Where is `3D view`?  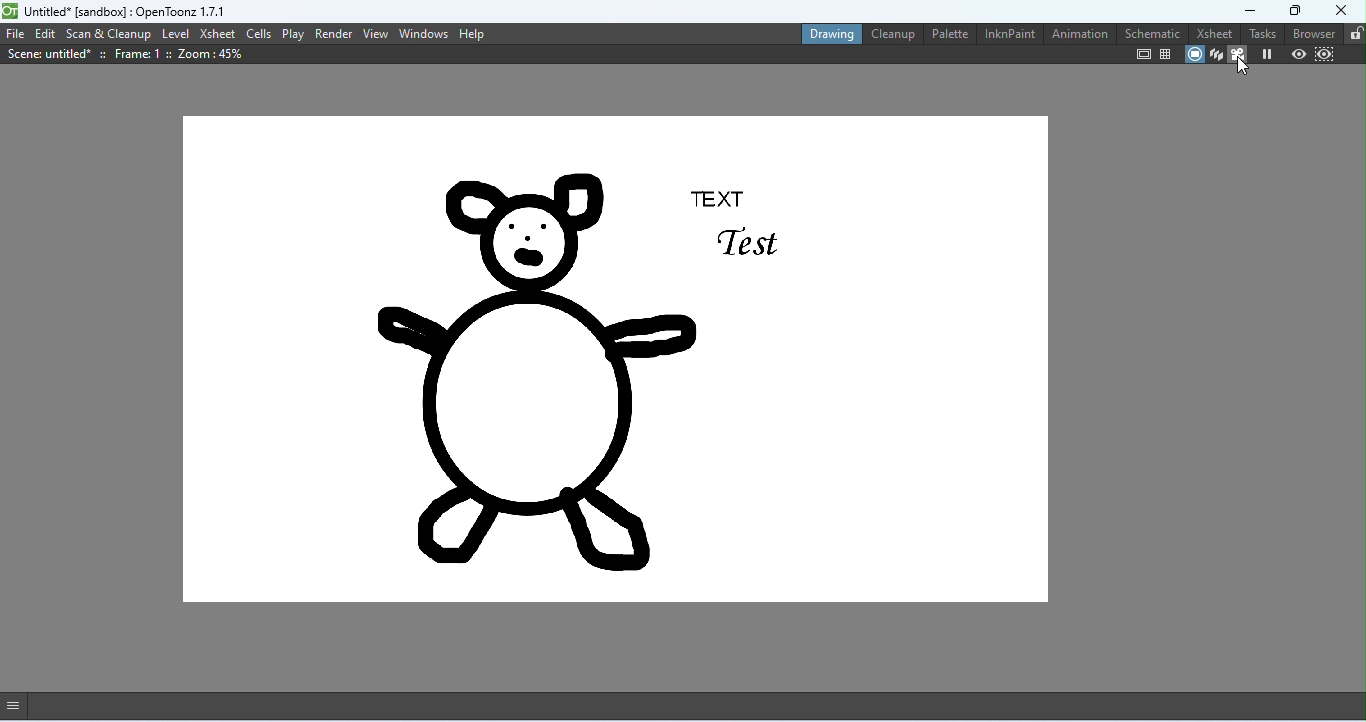
3D view is located at coordinates (1214, 55).